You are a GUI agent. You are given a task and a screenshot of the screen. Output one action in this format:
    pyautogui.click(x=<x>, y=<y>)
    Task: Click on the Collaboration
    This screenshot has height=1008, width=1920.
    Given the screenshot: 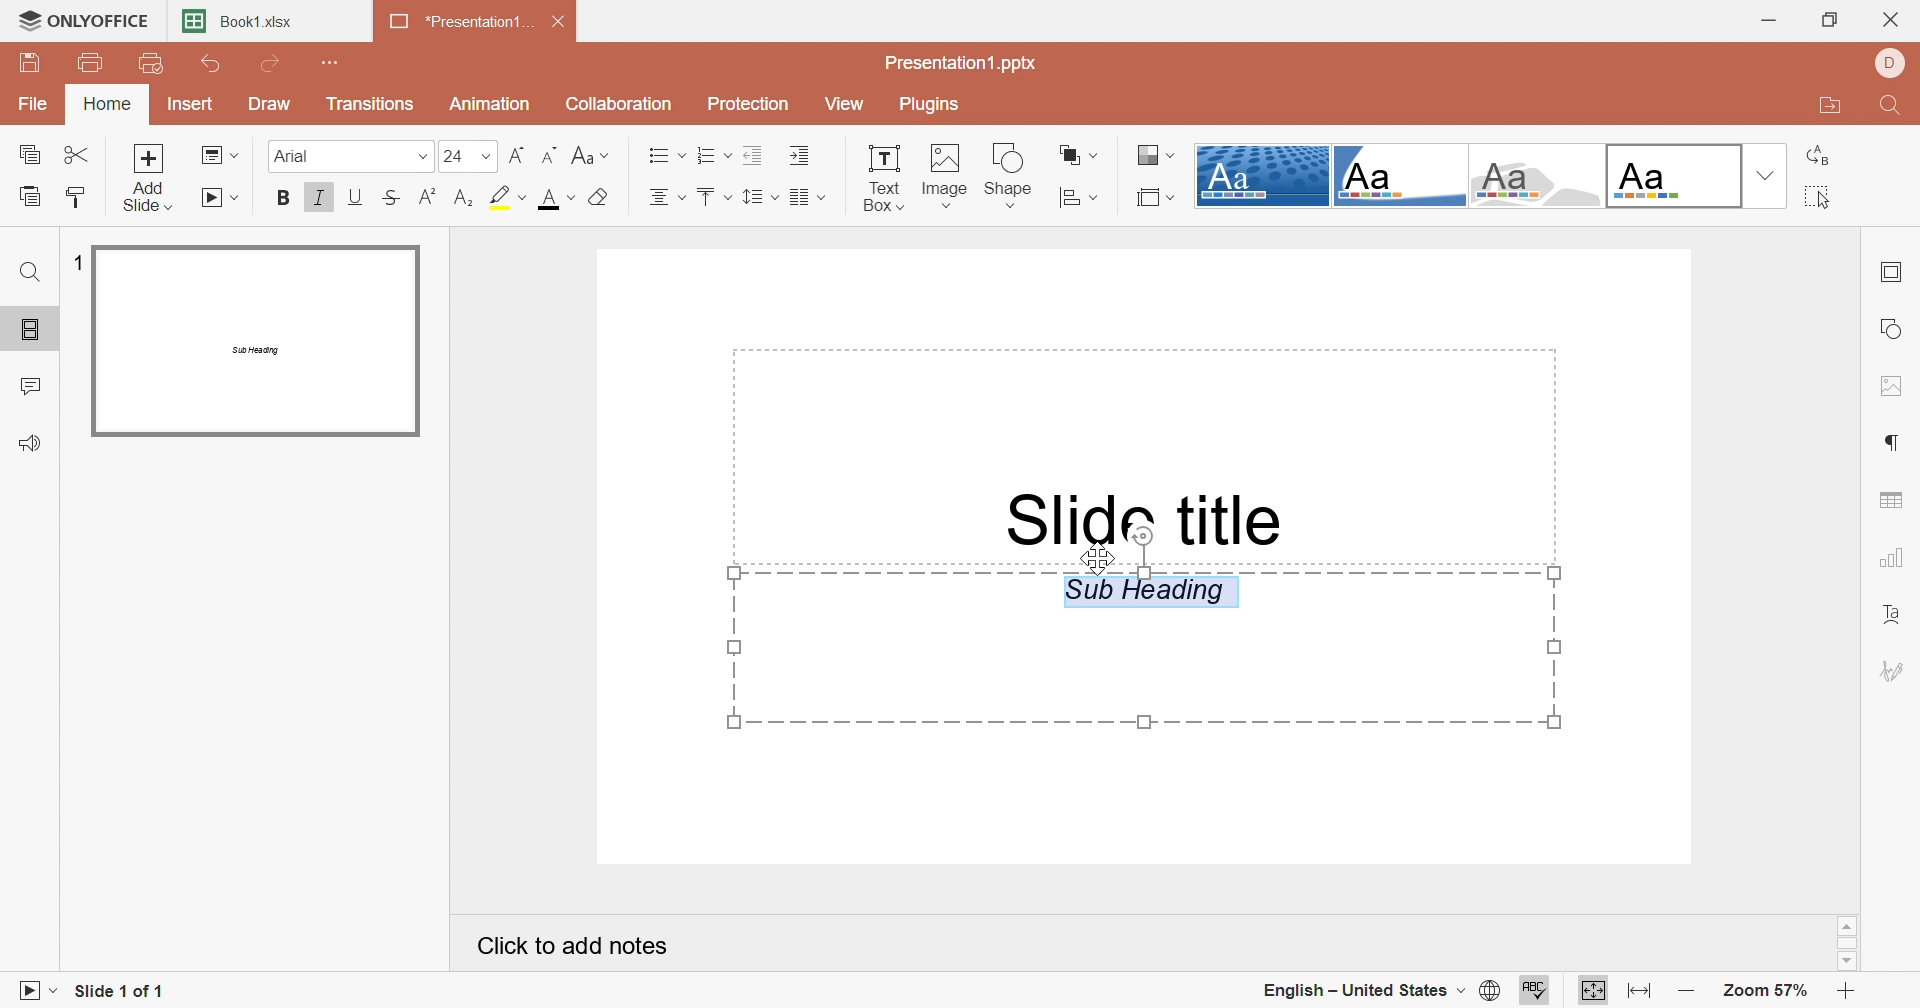 What is the action you would take?
    pyautogui.click(x=616, y=104)
    